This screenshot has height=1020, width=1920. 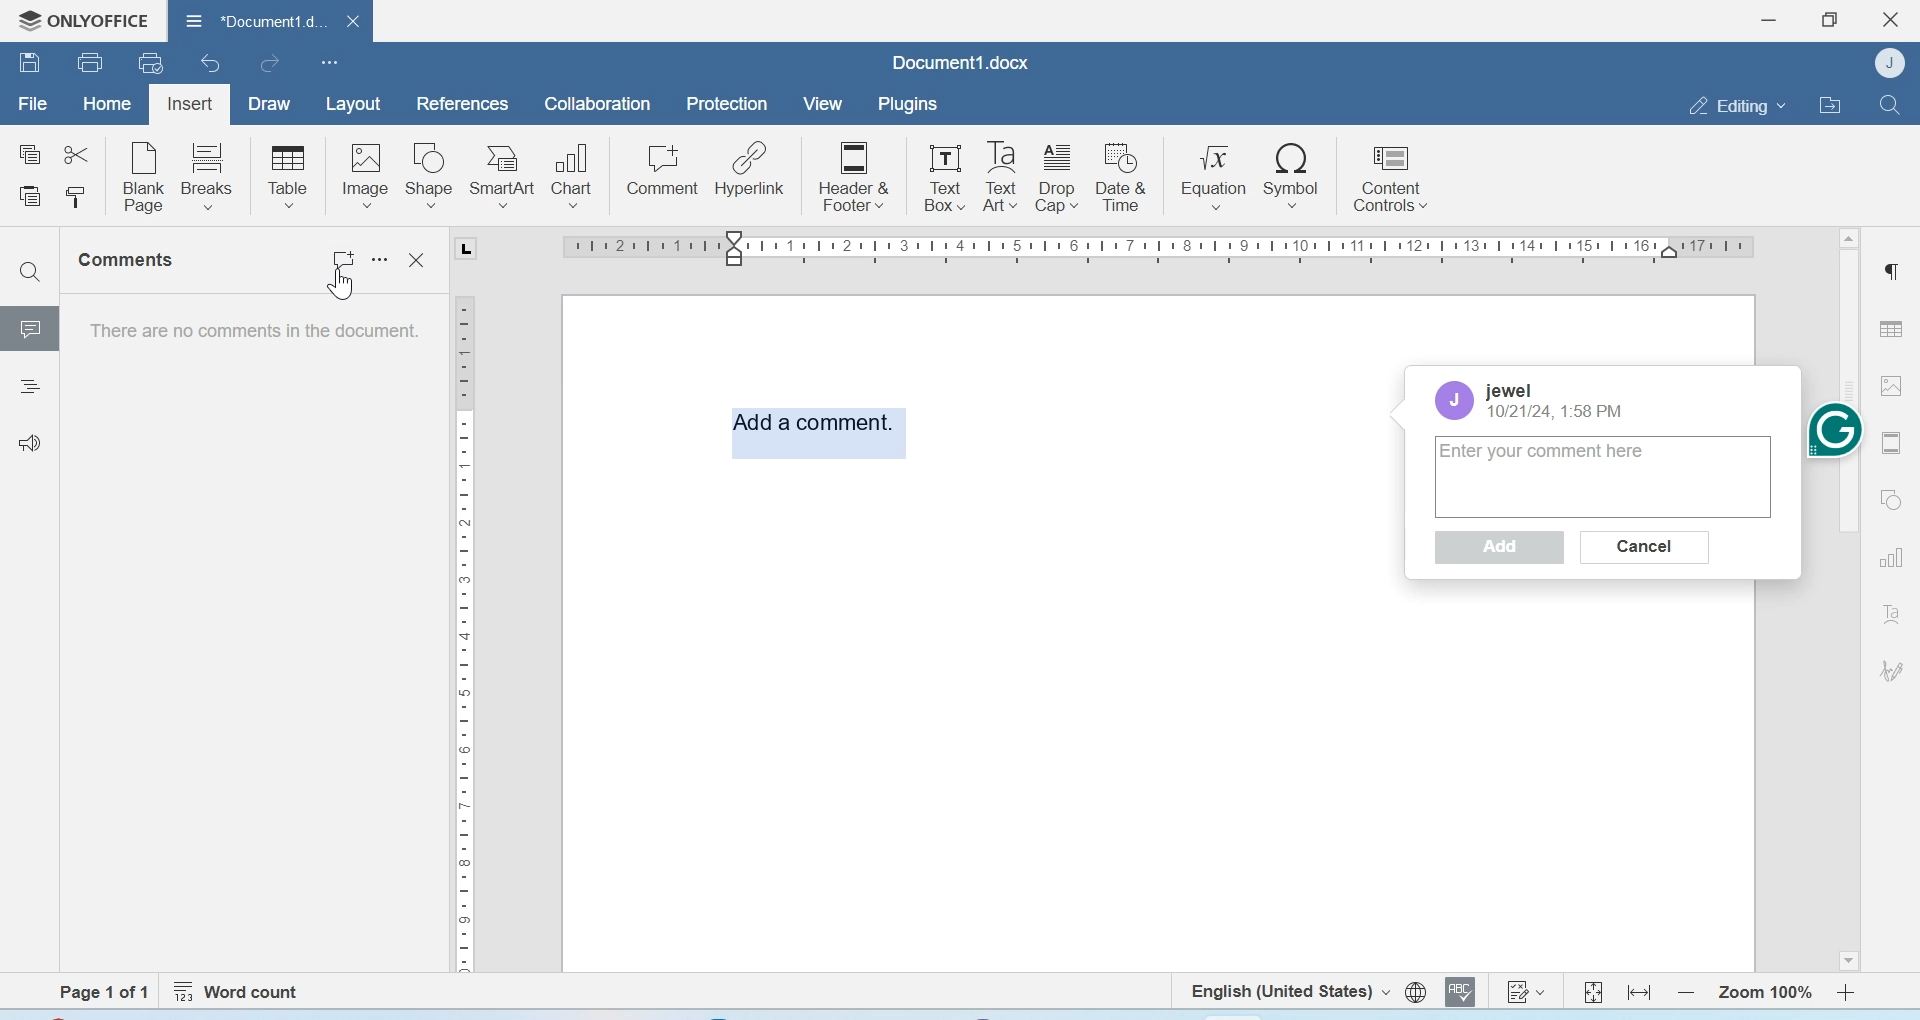 What do you see at coordinates (130, 260) in the screenshot?
I see `Comments` at bounding box center [130, 260].